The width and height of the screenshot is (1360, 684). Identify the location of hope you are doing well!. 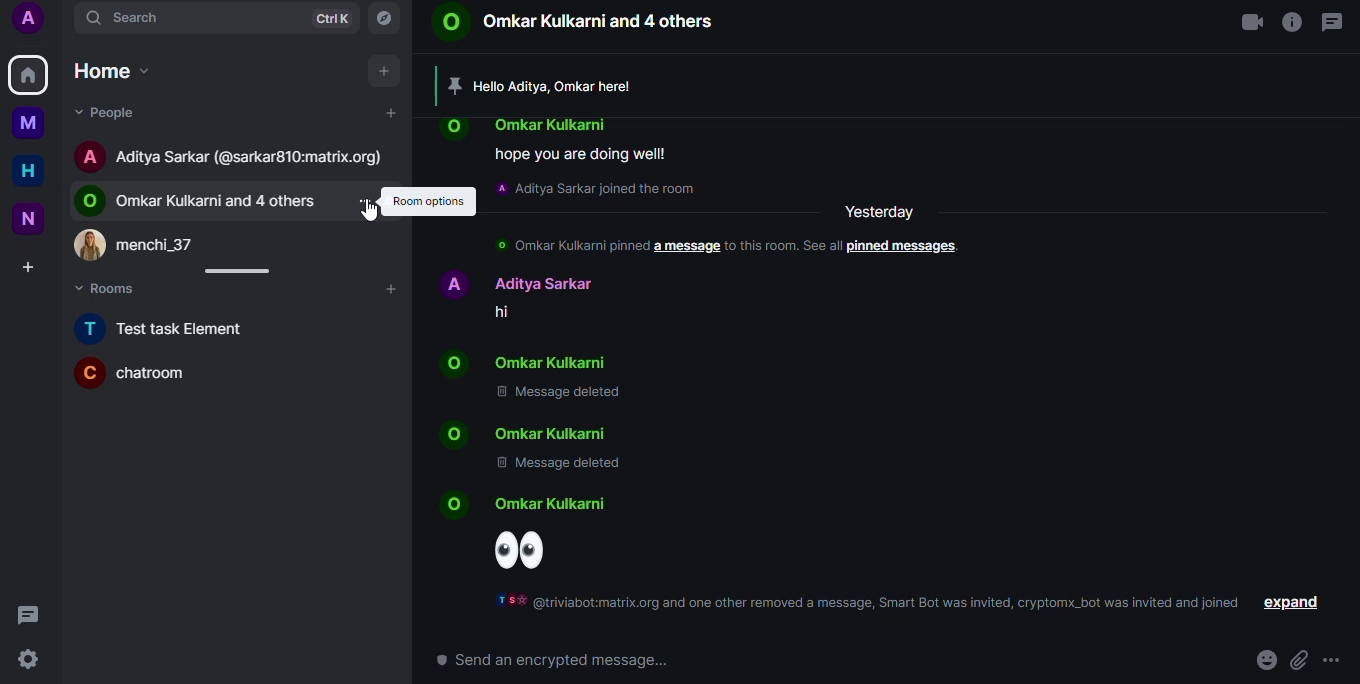
(584, 153).